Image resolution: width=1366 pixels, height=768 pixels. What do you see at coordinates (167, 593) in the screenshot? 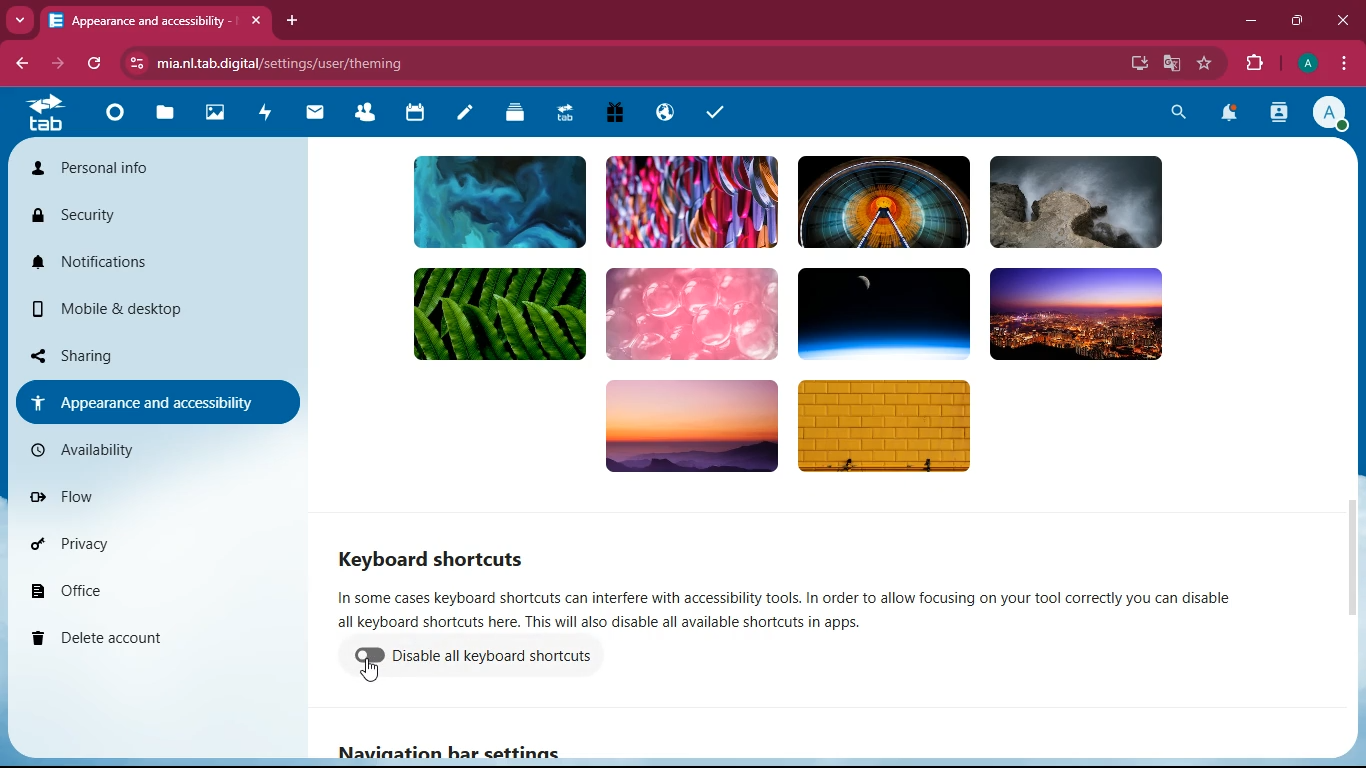
I see `office` at bounding box center [167, 593].